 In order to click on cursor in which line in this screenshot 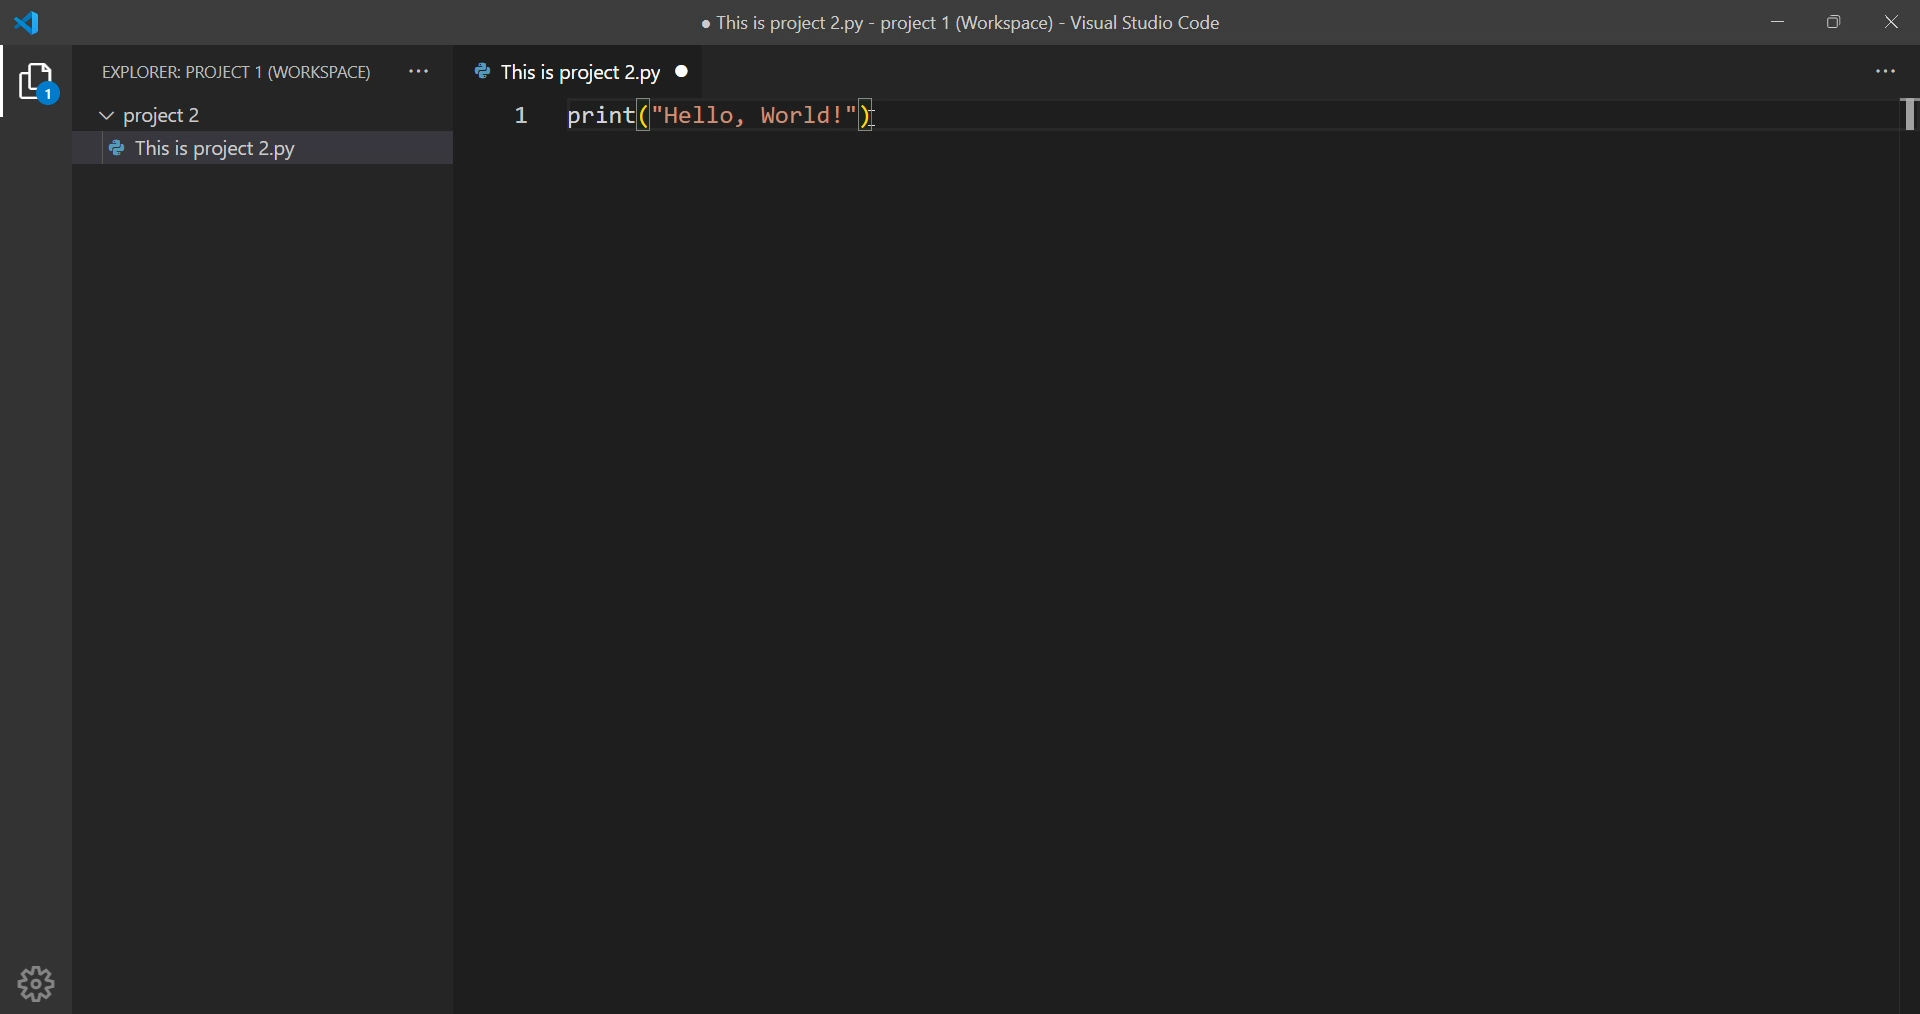, I will do `click(1907, 117)`.